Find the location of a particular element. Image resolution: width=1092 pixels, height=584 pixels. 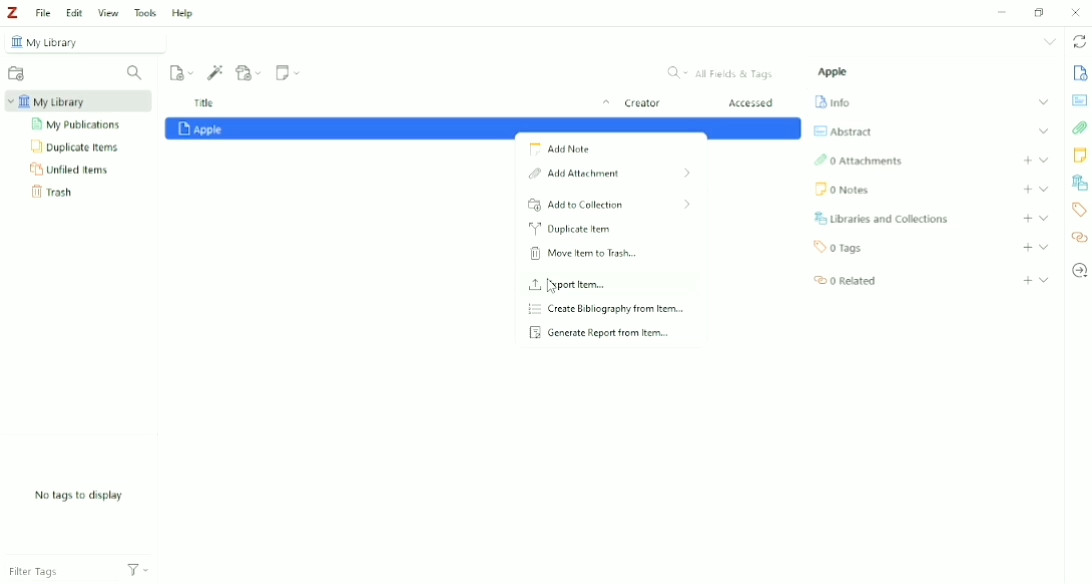

Trash is located at coordinates (55, 193).